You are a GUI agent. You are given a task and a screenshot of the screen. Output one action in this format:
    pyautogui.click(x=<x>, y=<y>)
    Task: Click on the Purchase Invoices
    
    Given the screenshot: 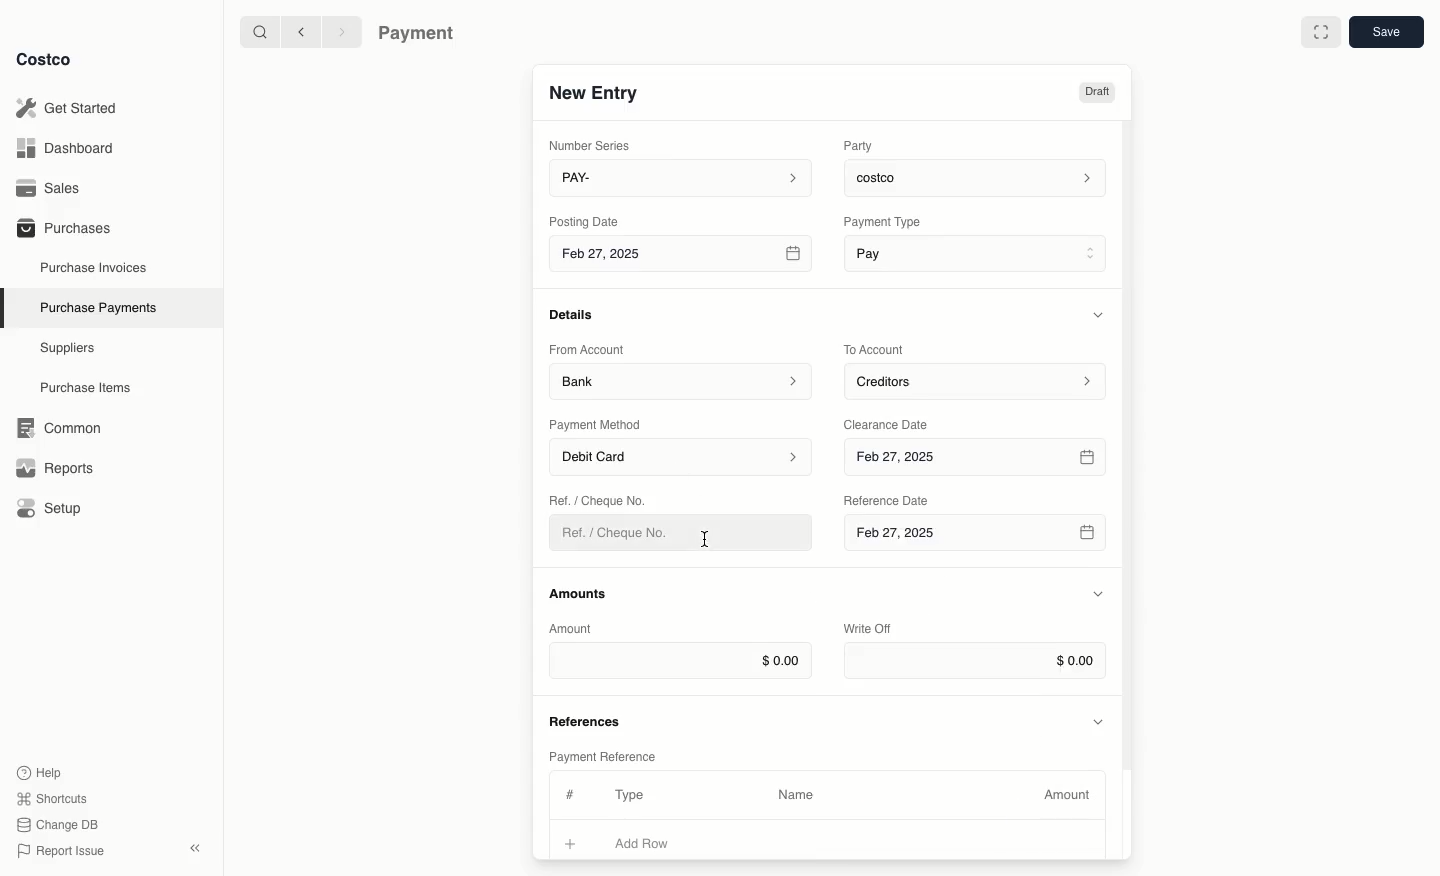 What is the action you would take?
    pyautogui.click(x=95, y=267)
    